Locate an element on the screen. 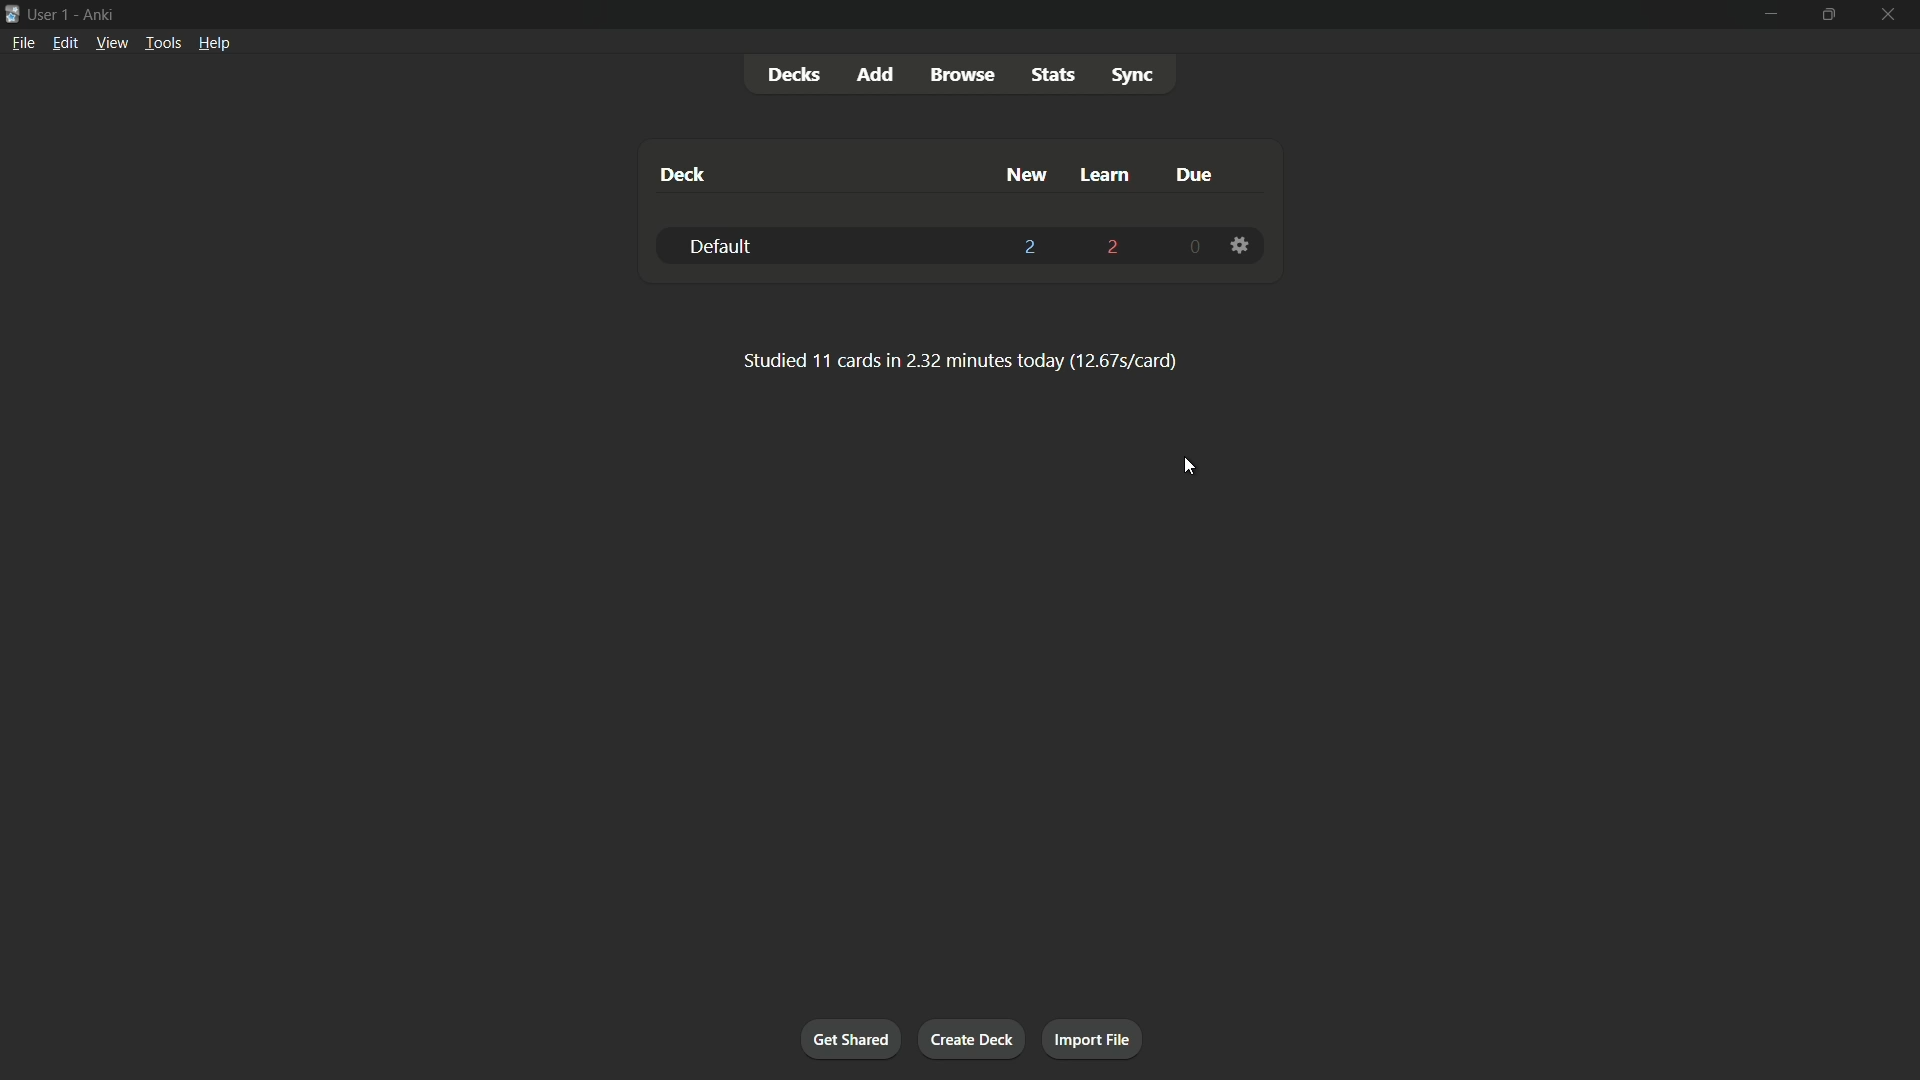  edit menu is located at coordinates (65, 43).